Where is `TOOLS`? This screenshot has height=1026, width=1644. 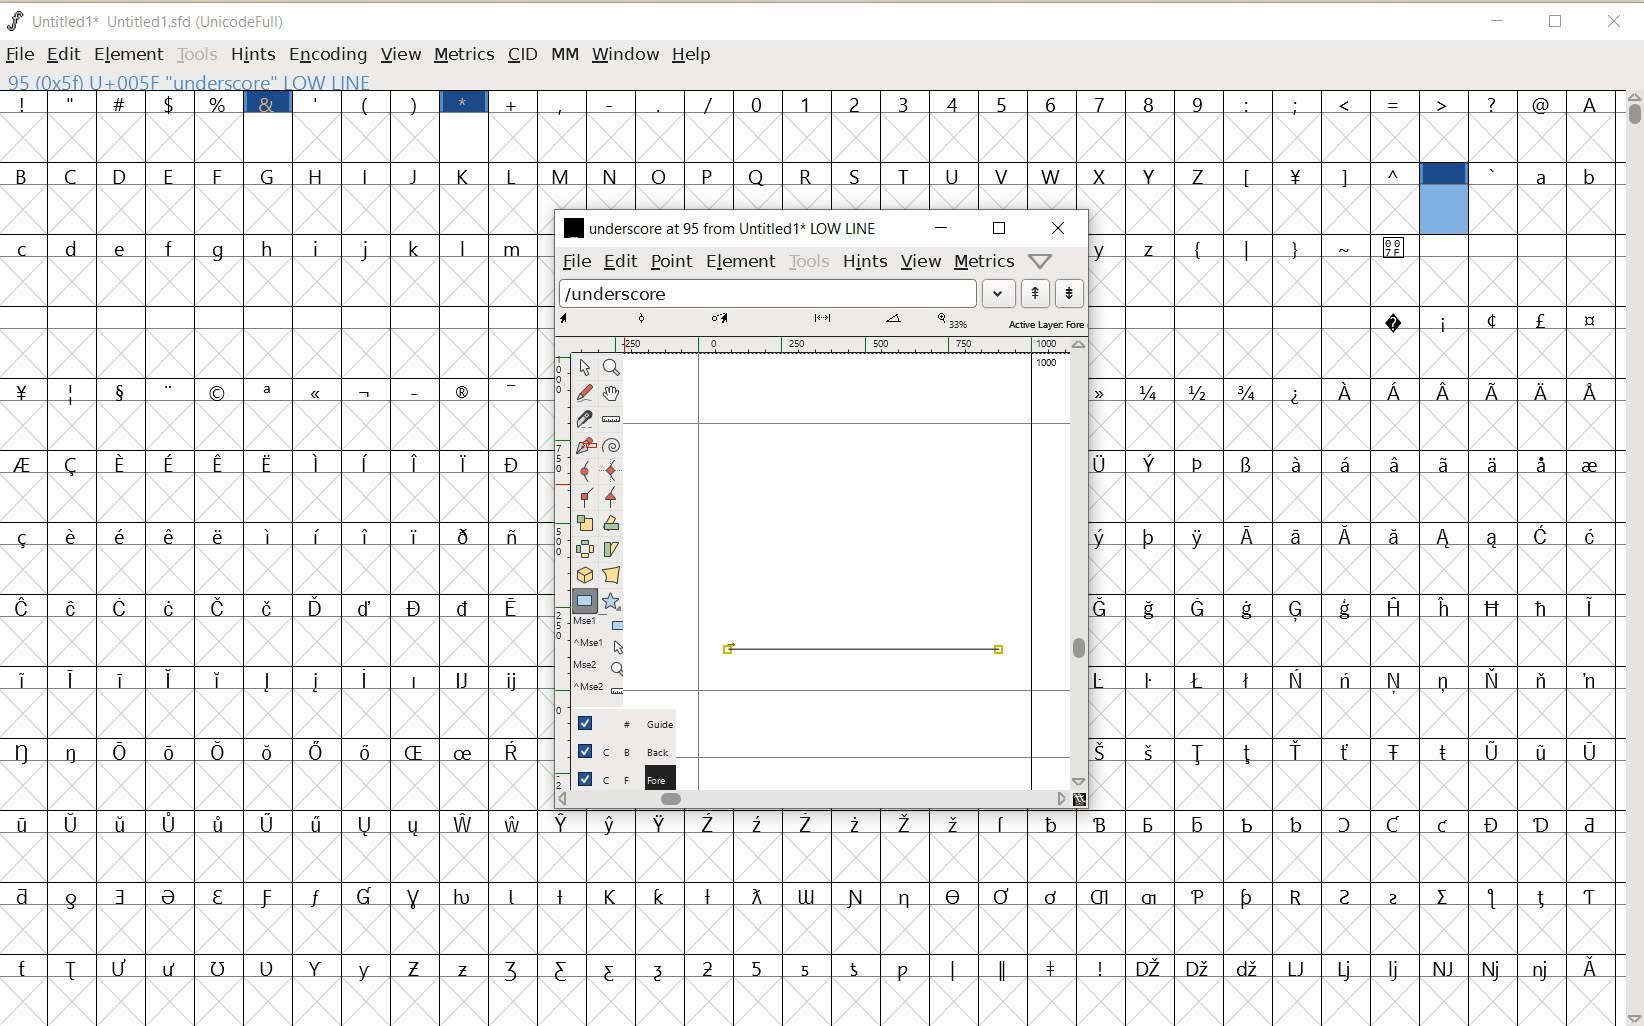
TOOLS is located at coordinates (195, 53).